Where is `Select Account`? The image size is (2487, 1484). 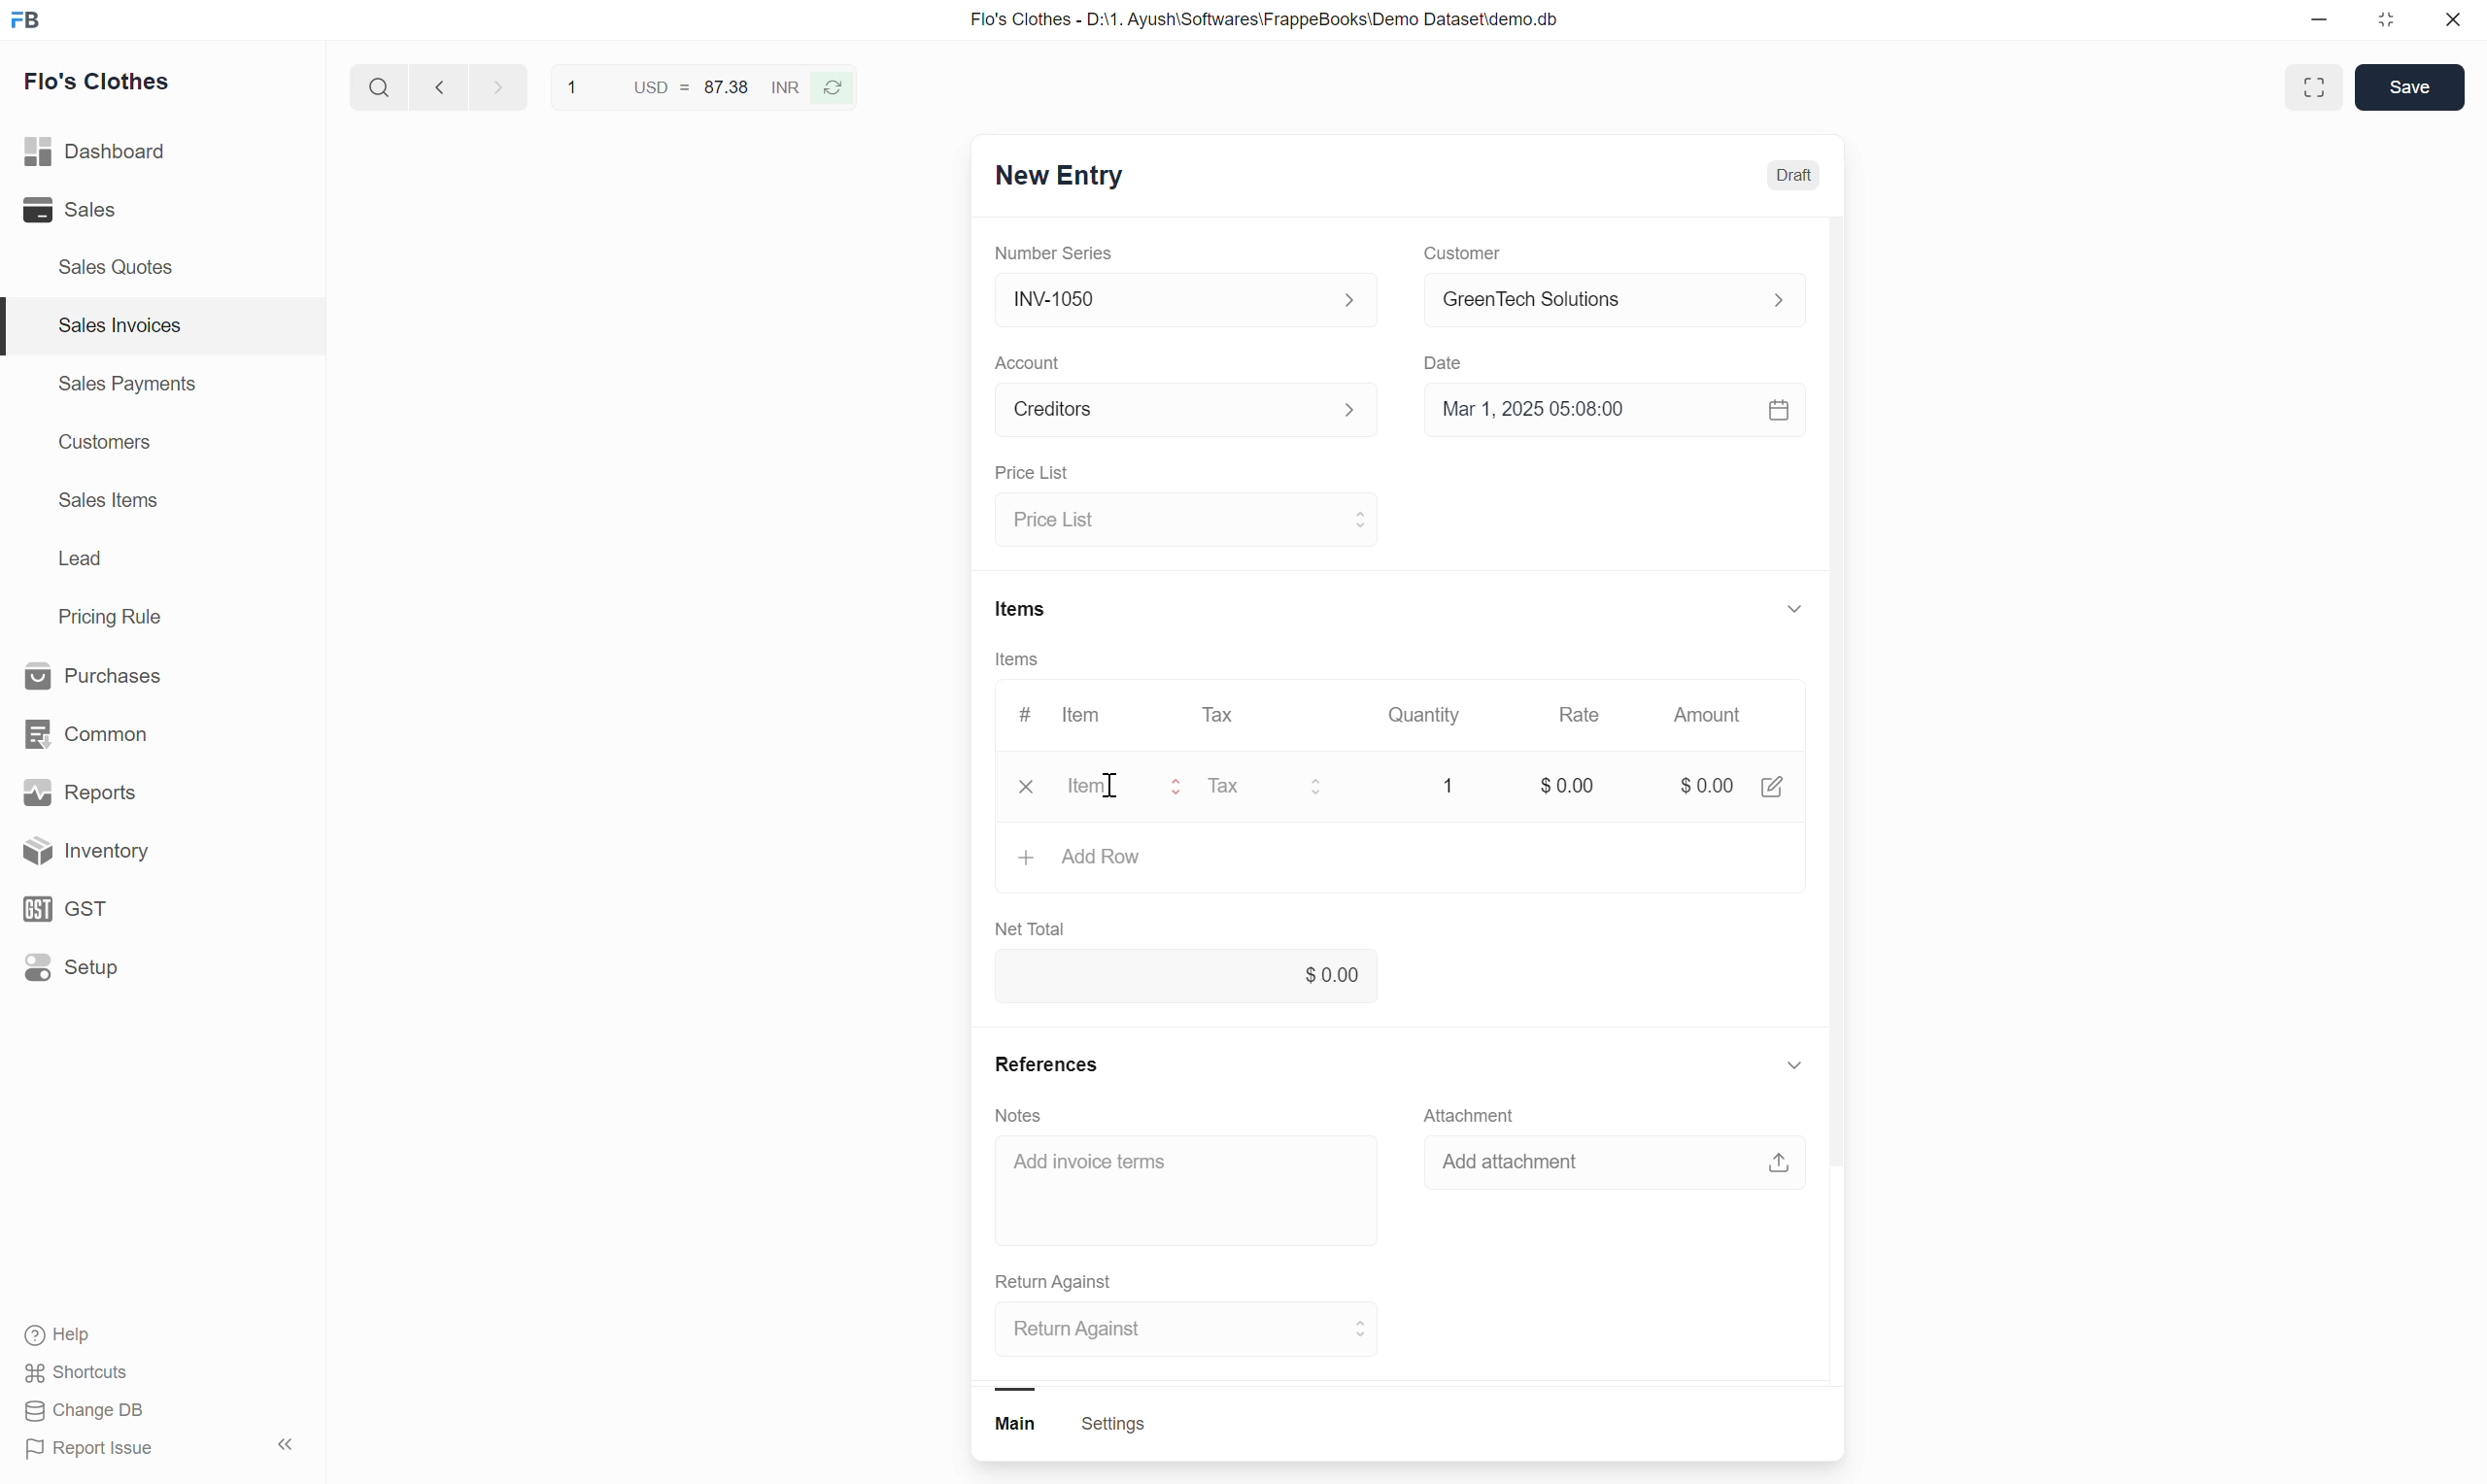 Select Account is located at coordinates (1177, 416).